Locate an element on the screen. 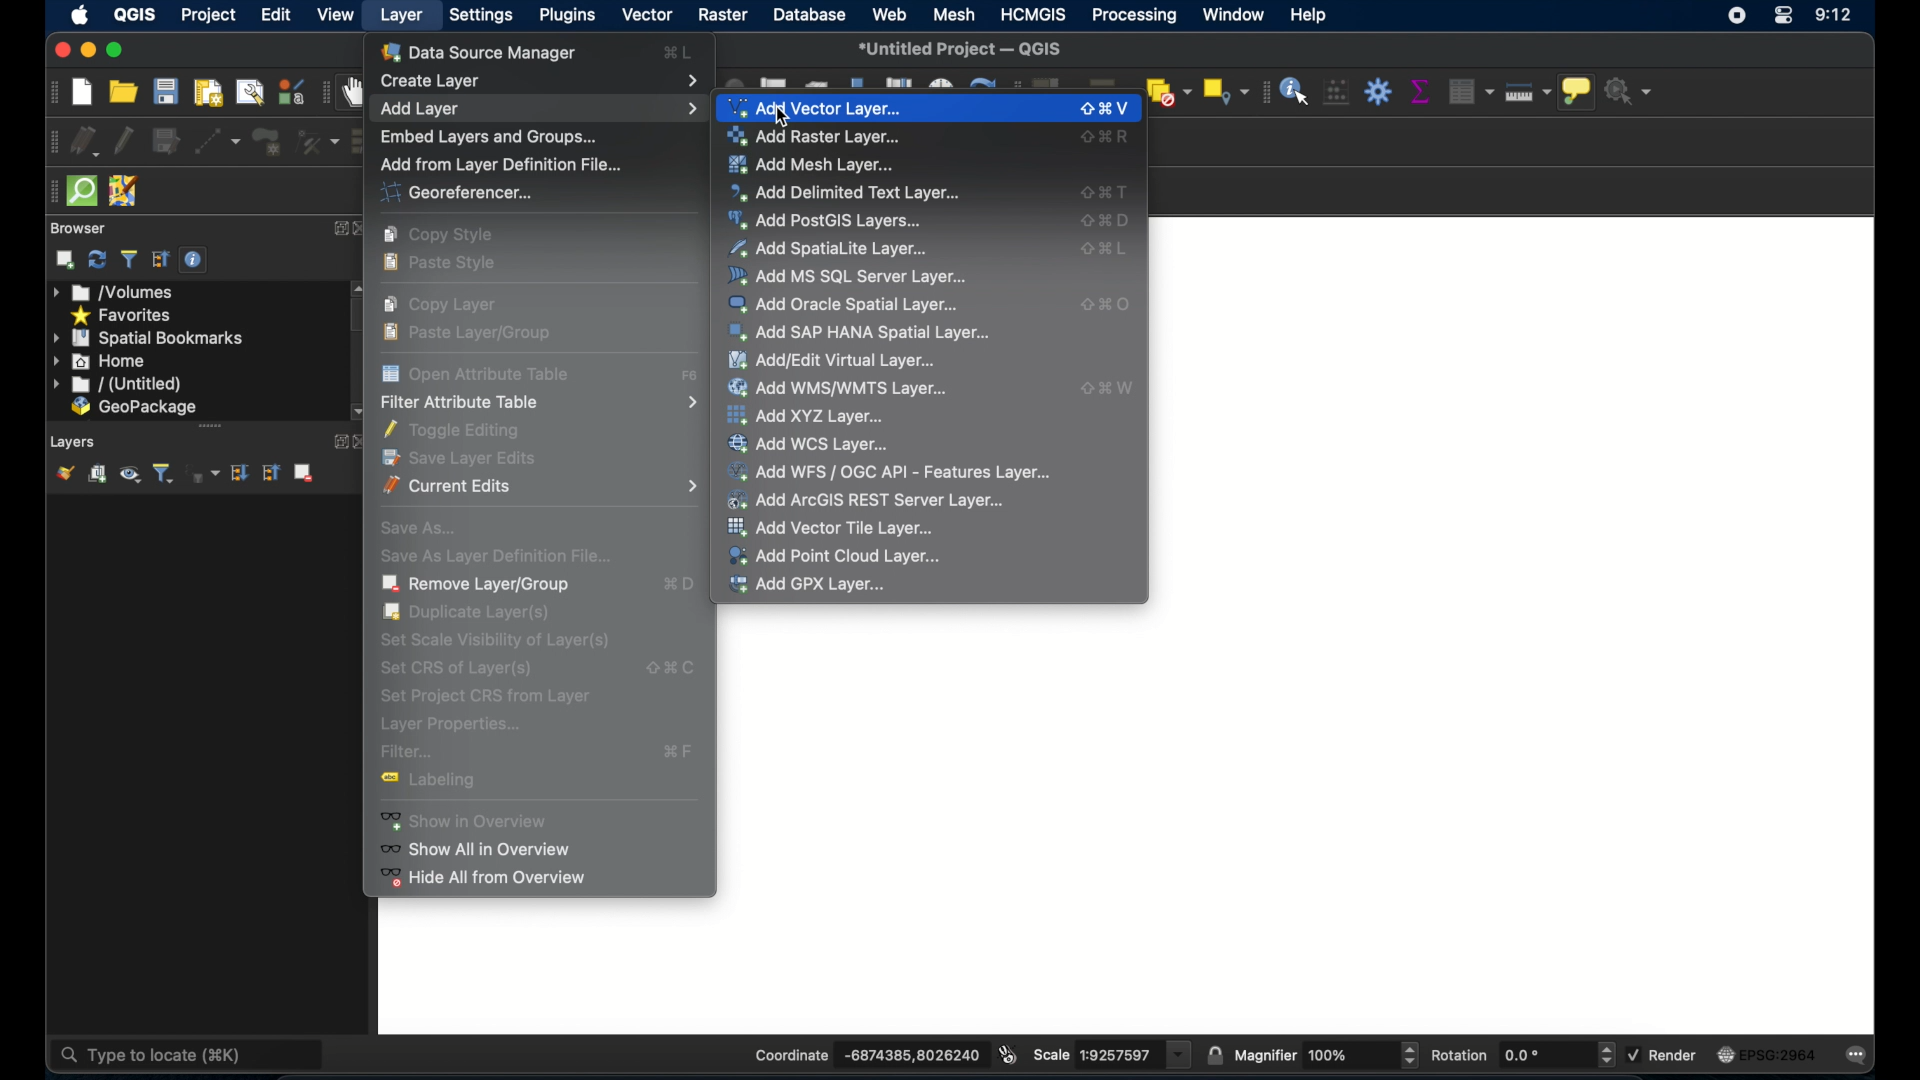 The image size is (1920, 1080). Add WFS/OGC API- Features Layer... is located at coordinates (895, 472).